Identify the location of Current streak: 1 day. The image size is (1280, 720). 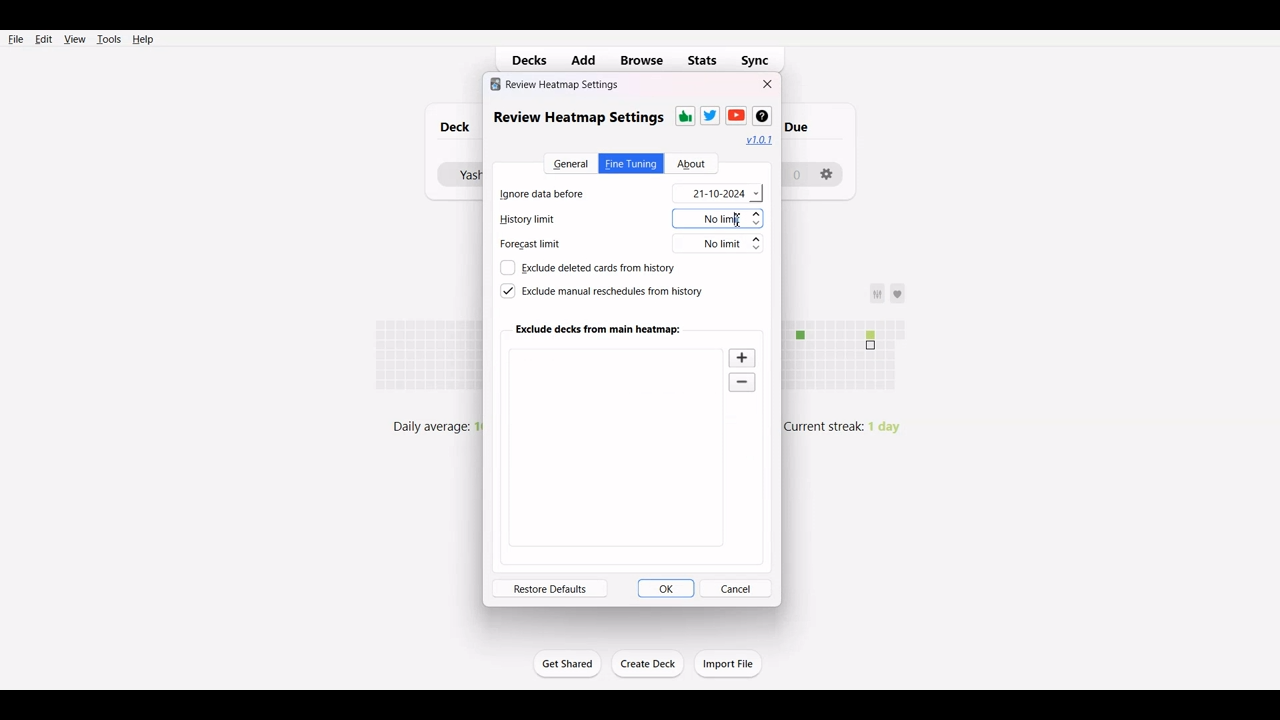
(850, 426).